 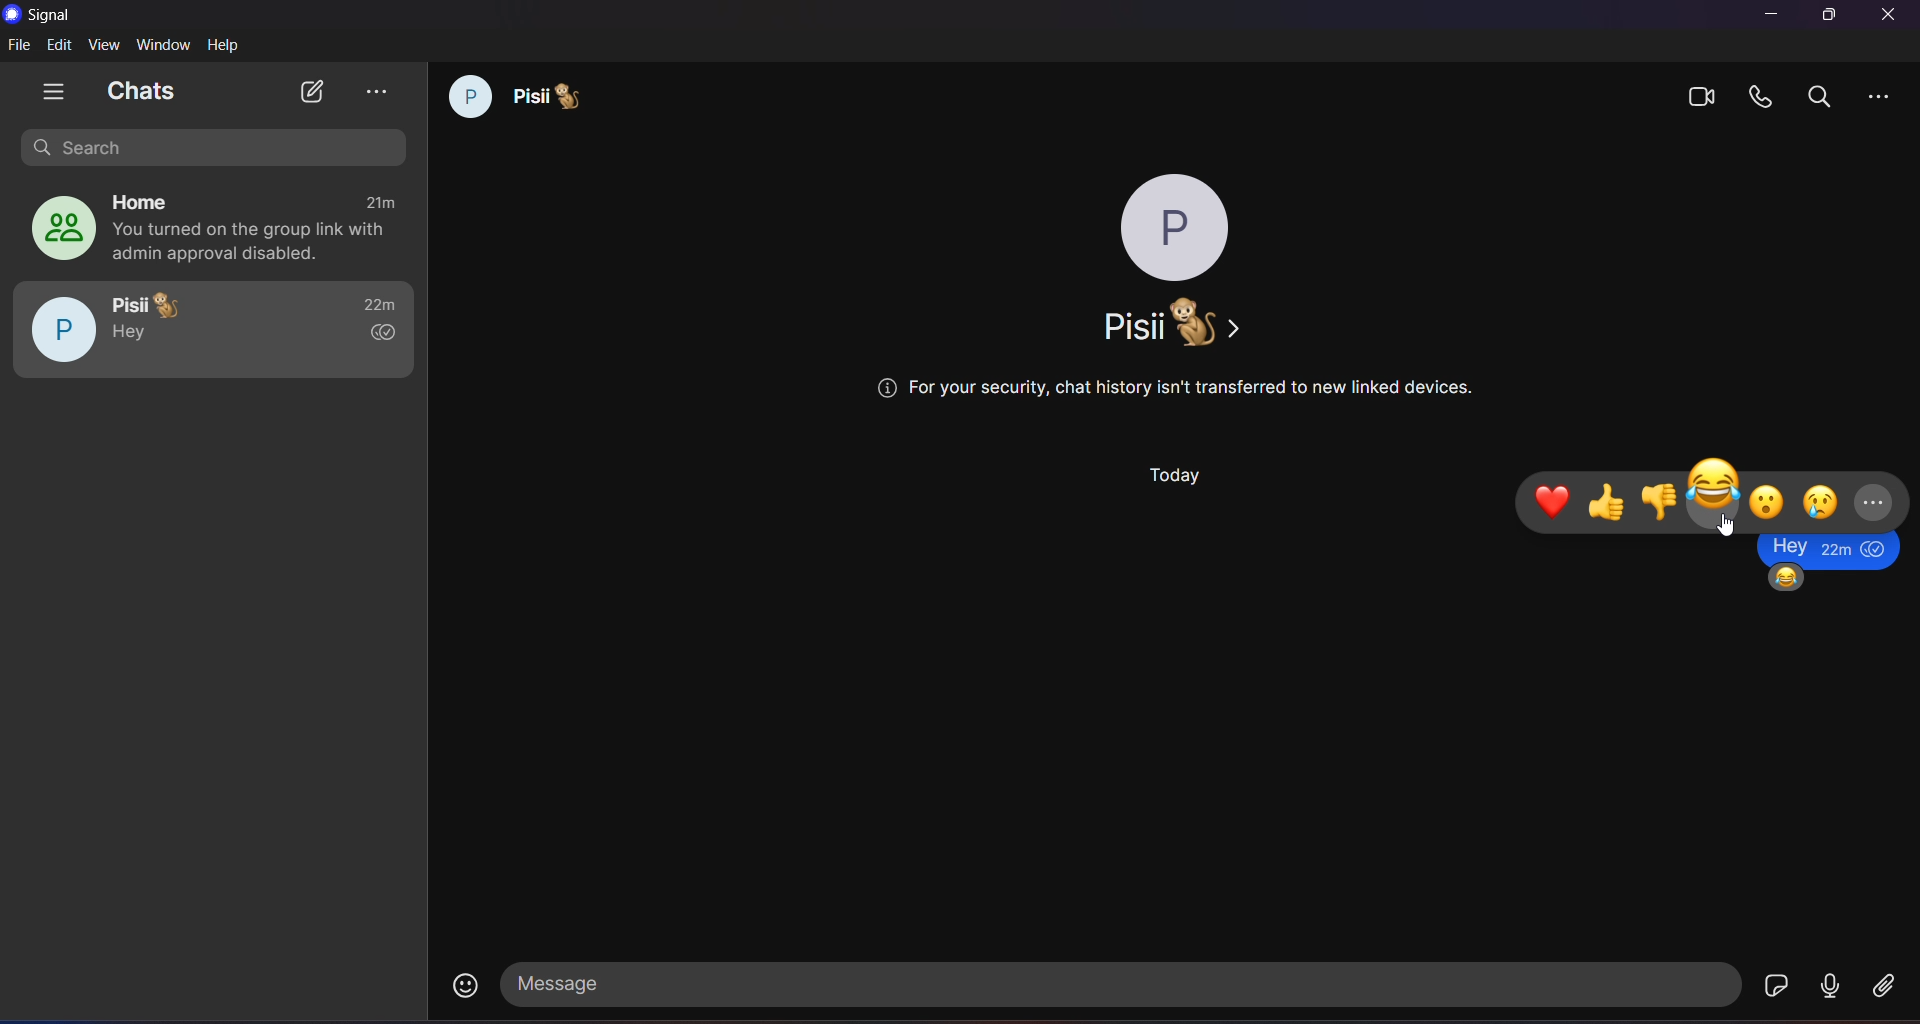 I want to click on emoji, so click(x=1787, y=578).